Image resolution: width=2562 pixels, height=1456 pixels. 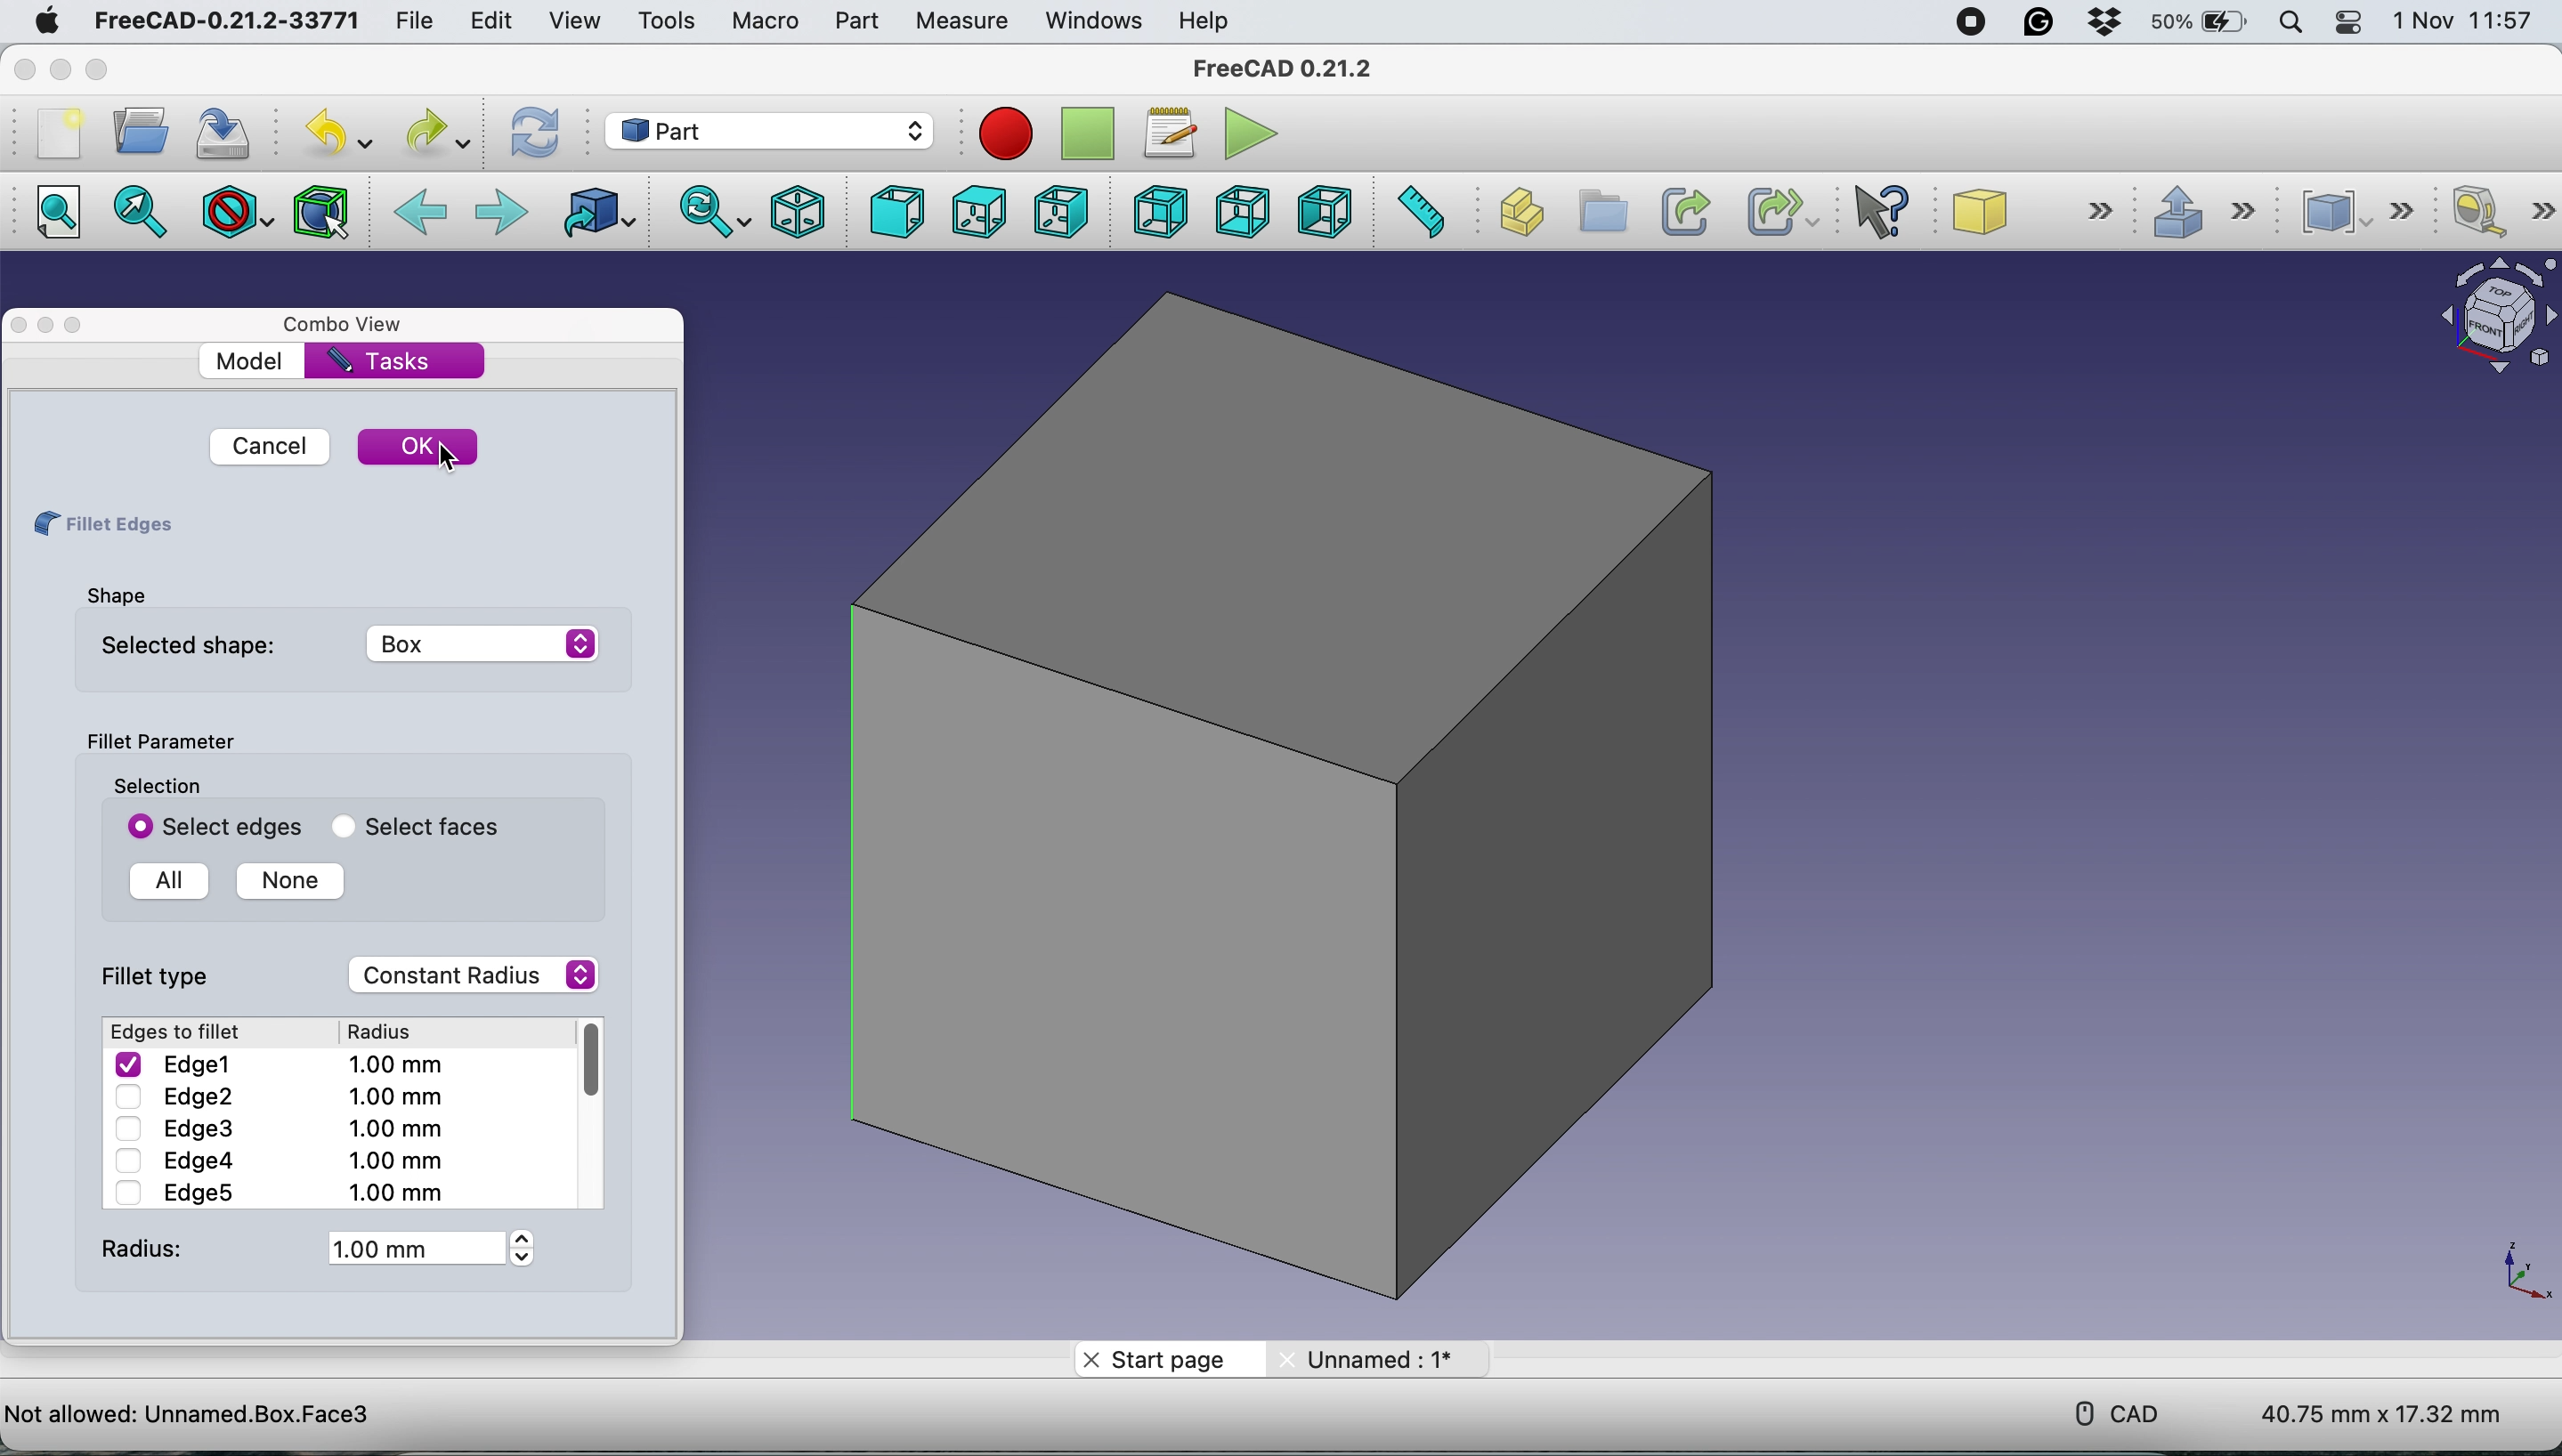 What do you see at coordinates (114, 594) in the screenshot?
I see `Shape` at bounding box center [114, 594].